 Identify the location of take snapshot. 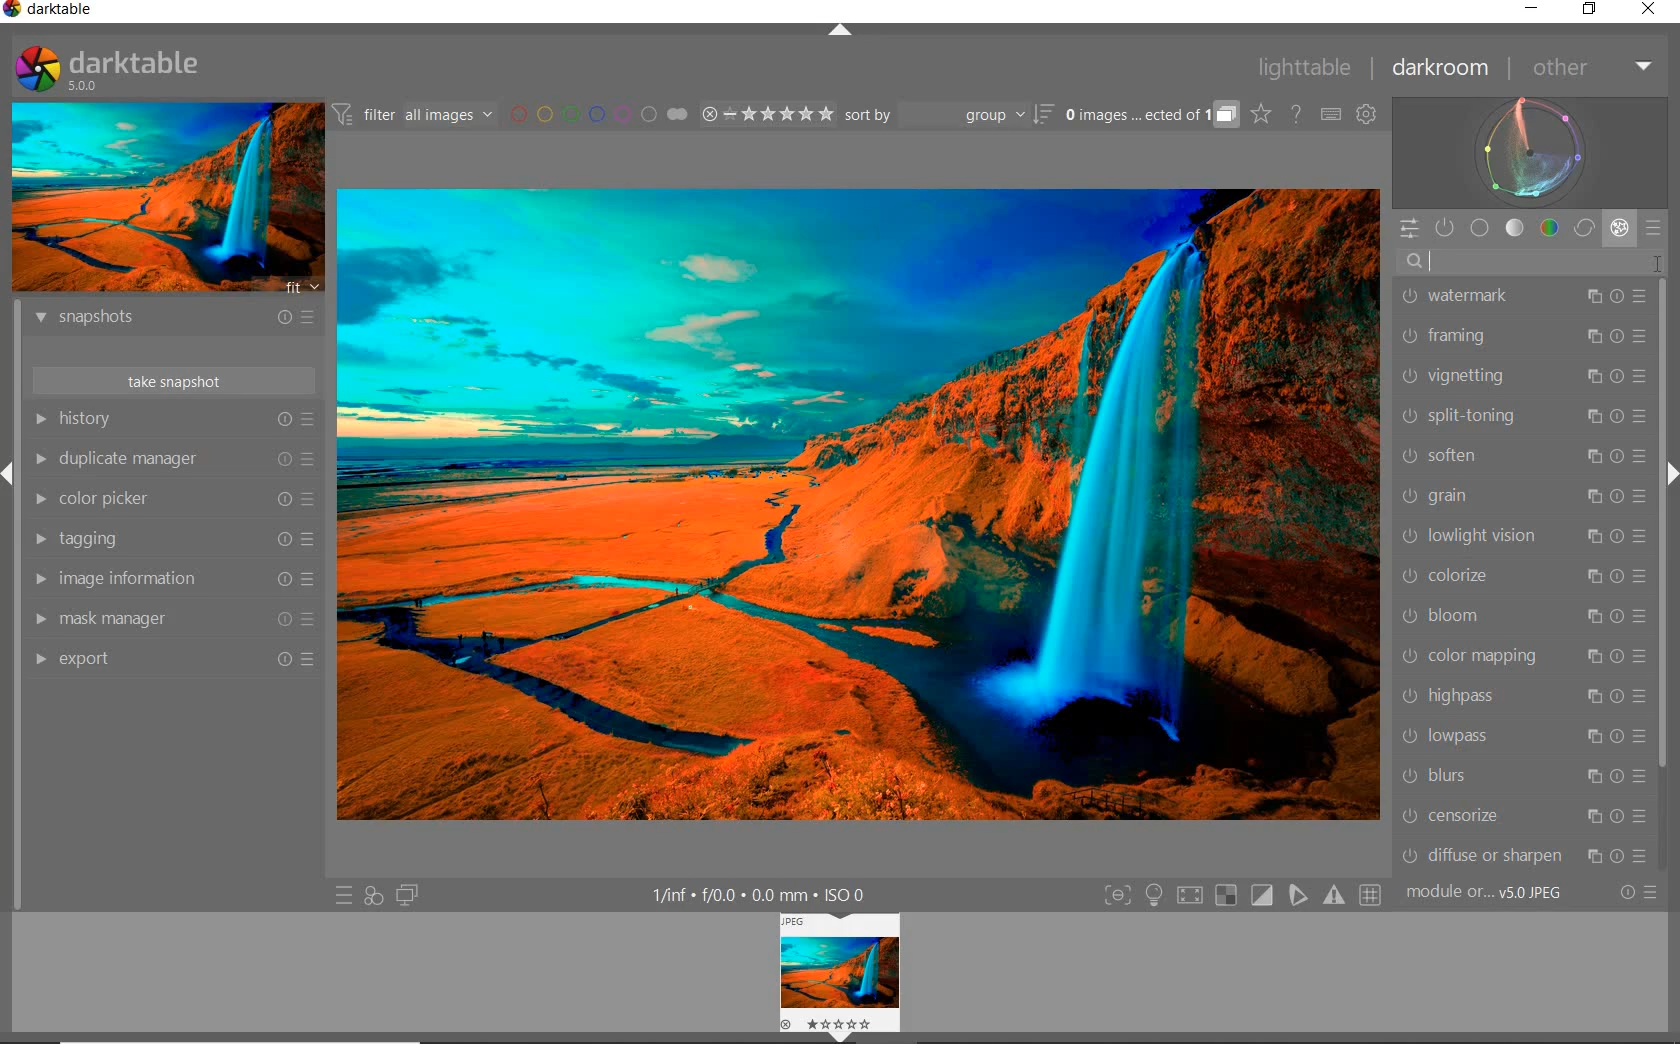
(173, 379).